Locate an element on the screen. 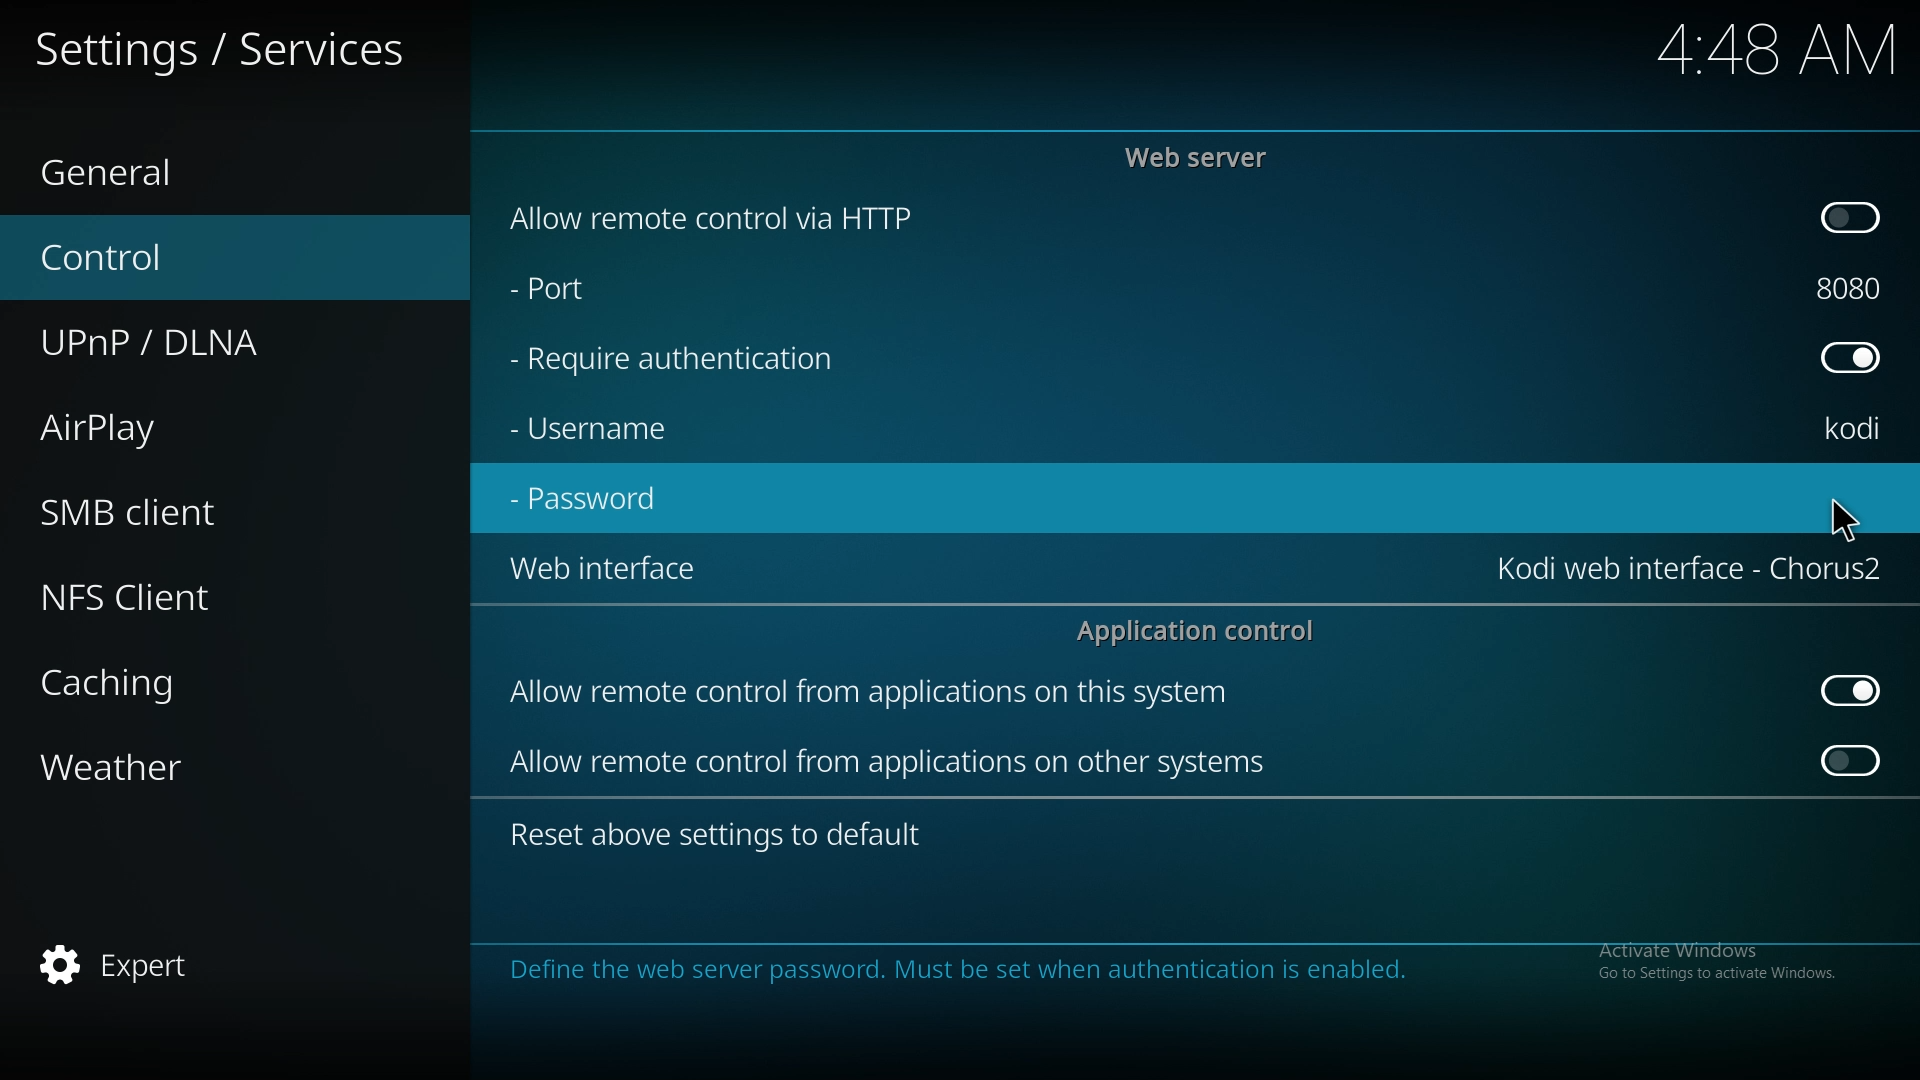 The width and height of the screenshot is (1920, 1080). web interface is located at coordinates (603, 572).